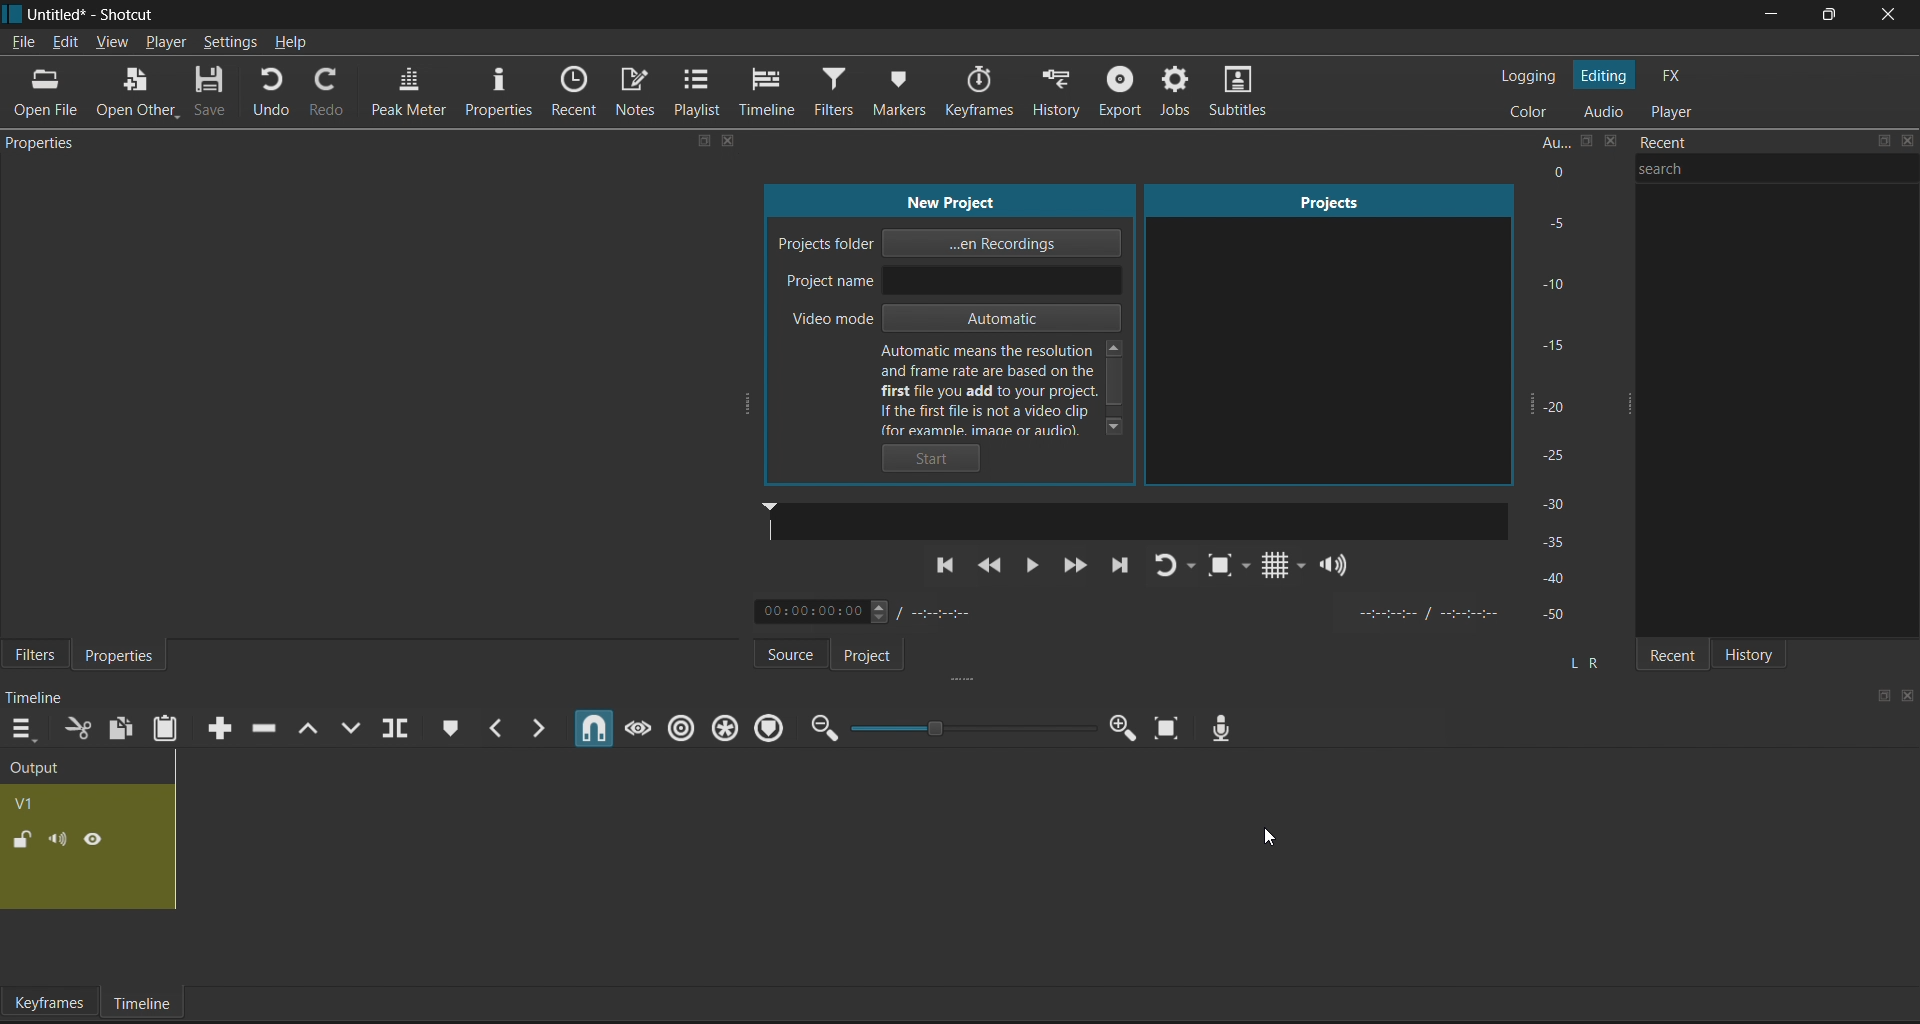 Image resolution: width=1920 pixels, height=1024 pixels. Describe the element at coordinates (578, 91) in the screenshot. I see `Recent` at that location.